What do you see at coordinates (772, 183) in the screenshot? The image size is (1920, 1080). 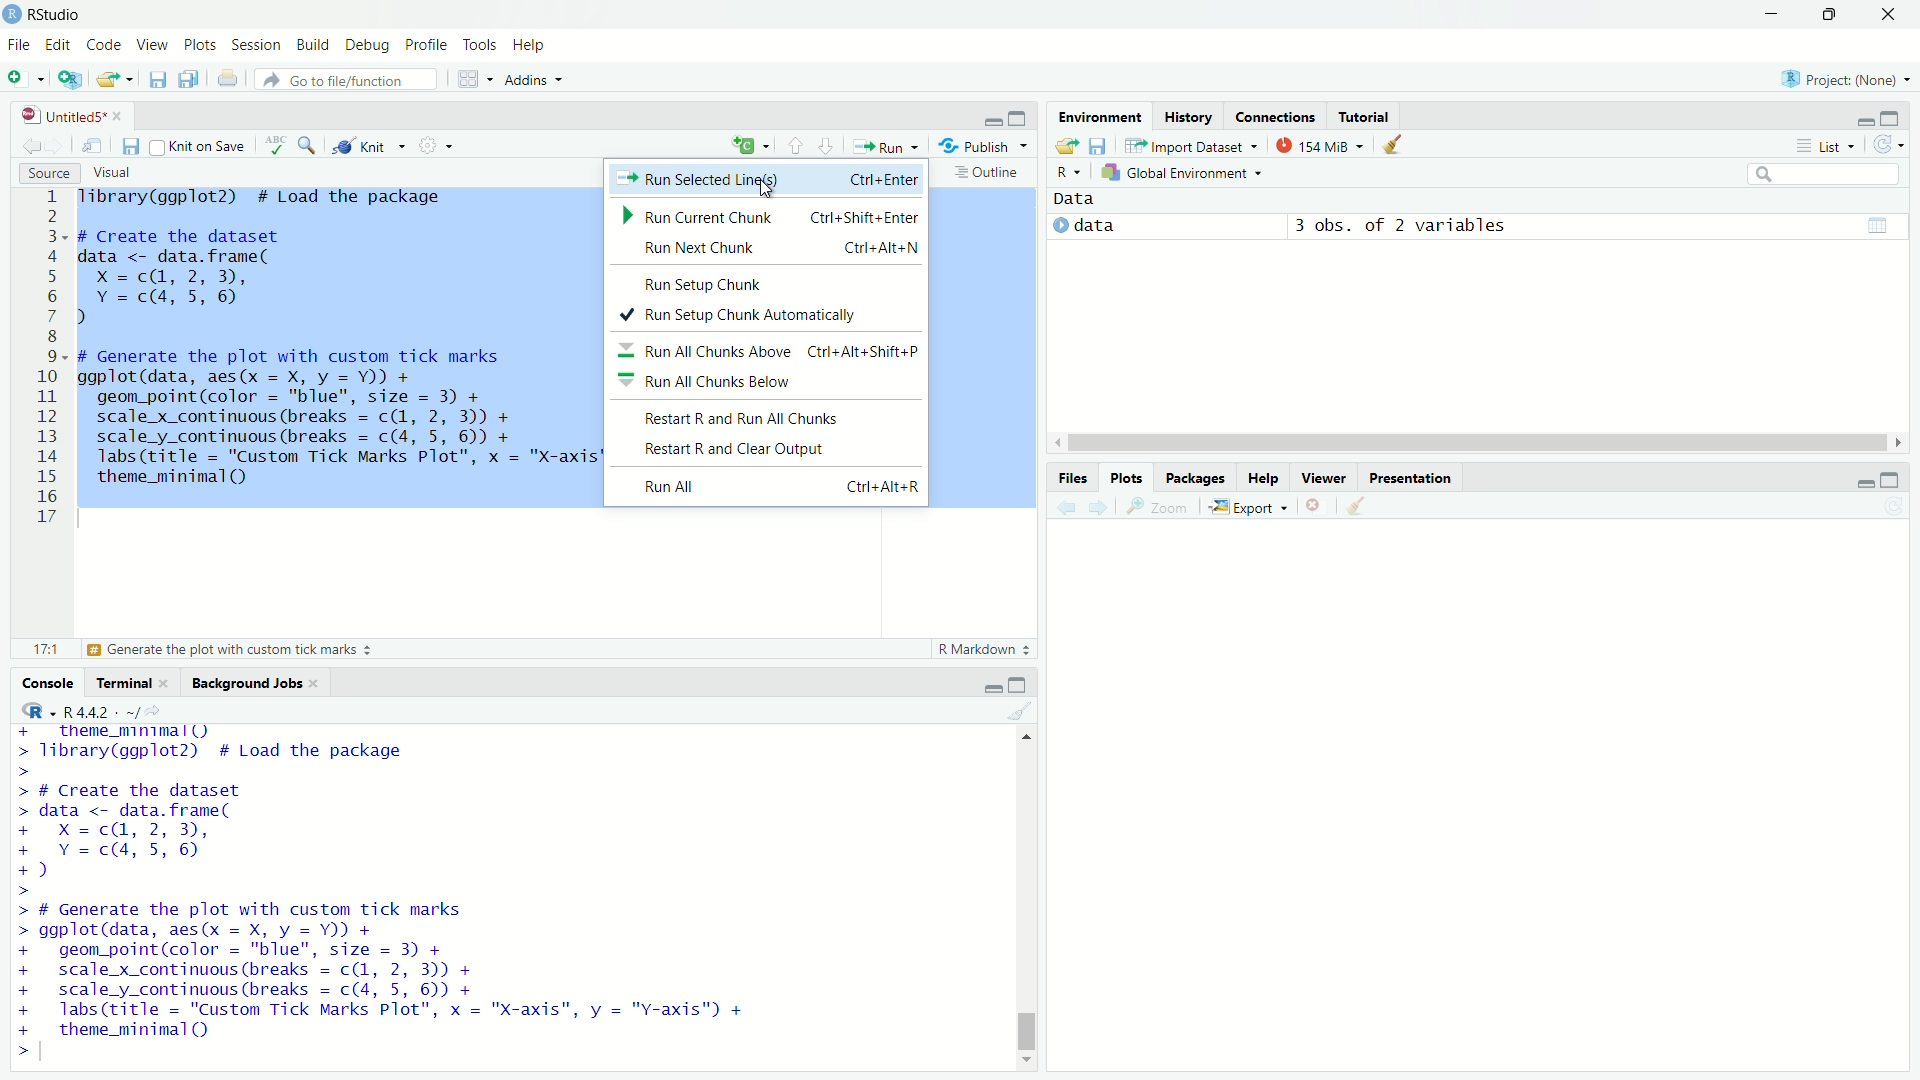 I see `run selected line(s)` at bounding box center [772, 183].